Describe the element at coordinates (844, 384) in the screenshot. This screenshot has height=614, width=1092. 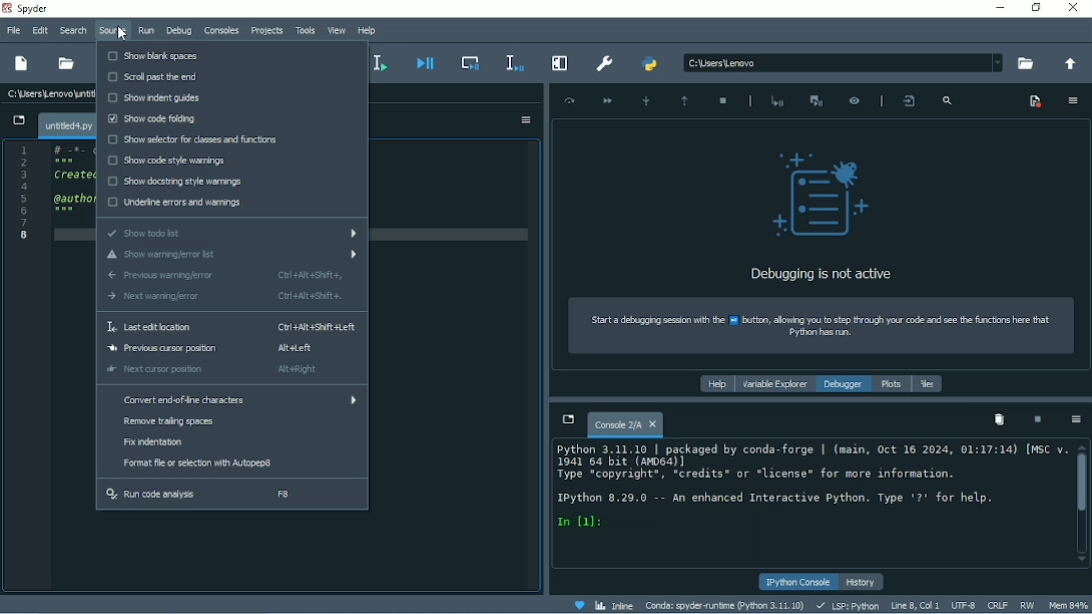
I see `Debugger` at that location.